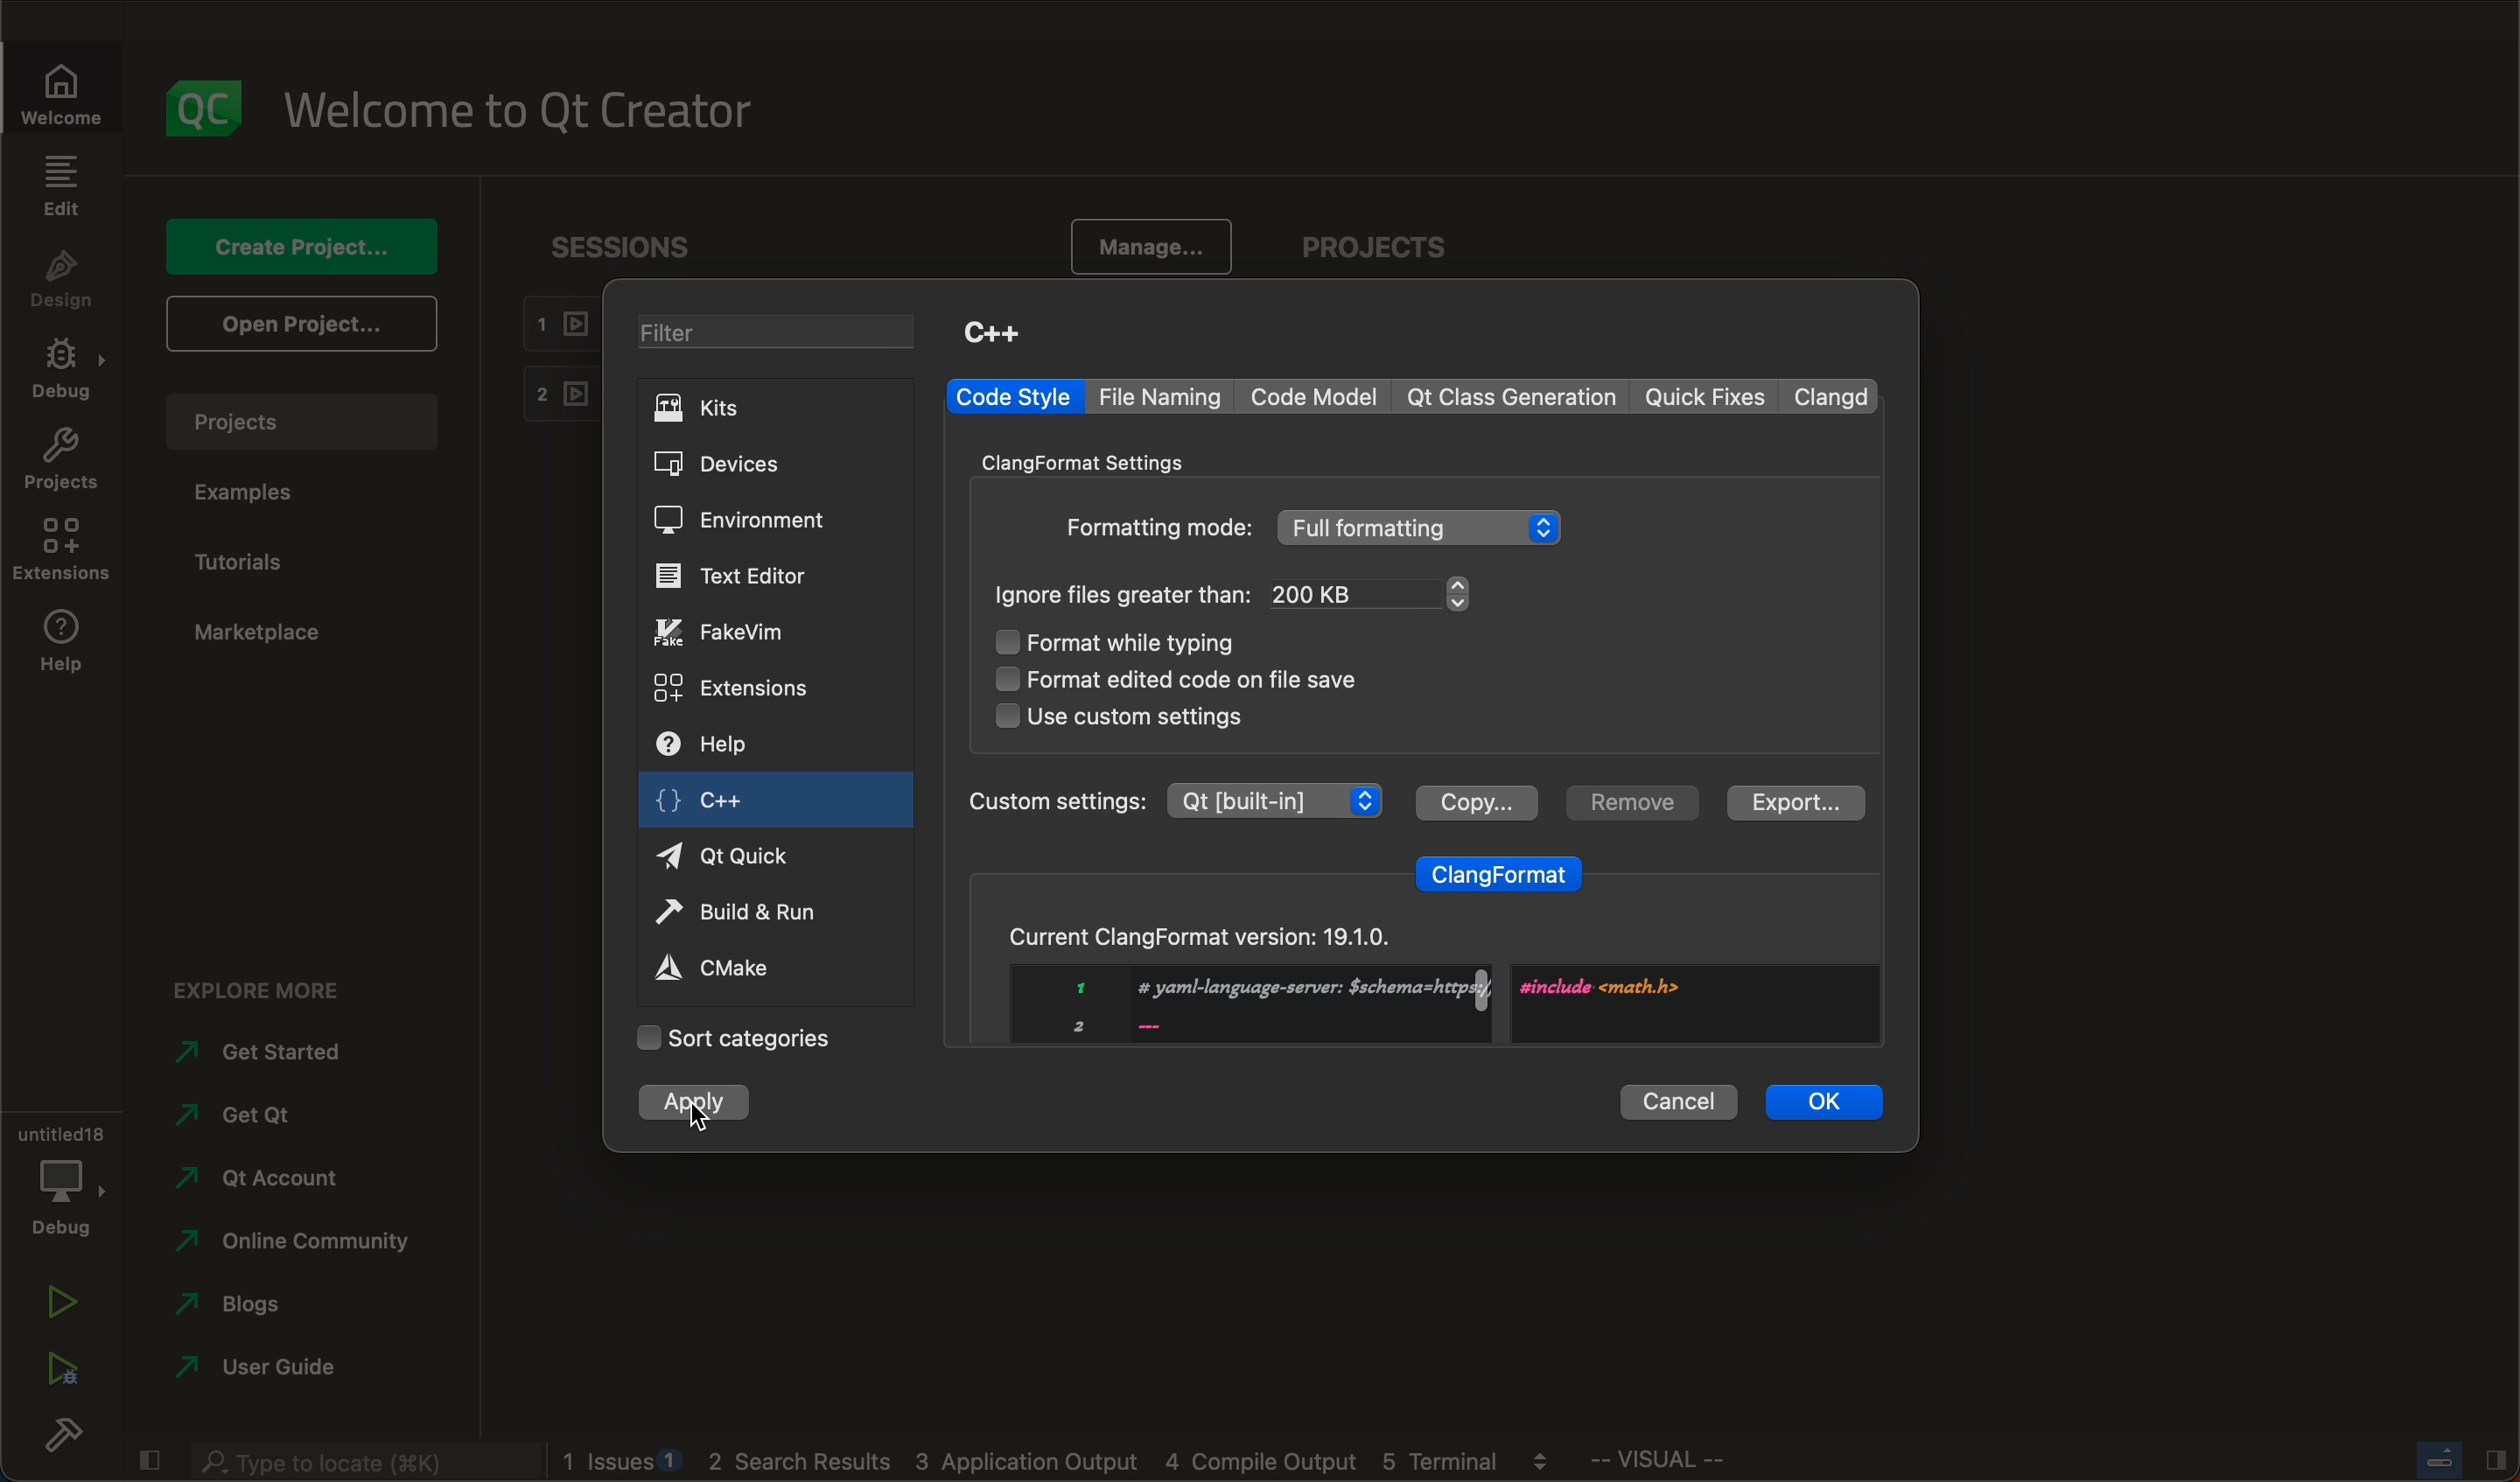 The height and width of the screenshot is (1482, 2520). Describe the element at coordinates (59, 1176) in the screenshot. I see `debug` at that location.